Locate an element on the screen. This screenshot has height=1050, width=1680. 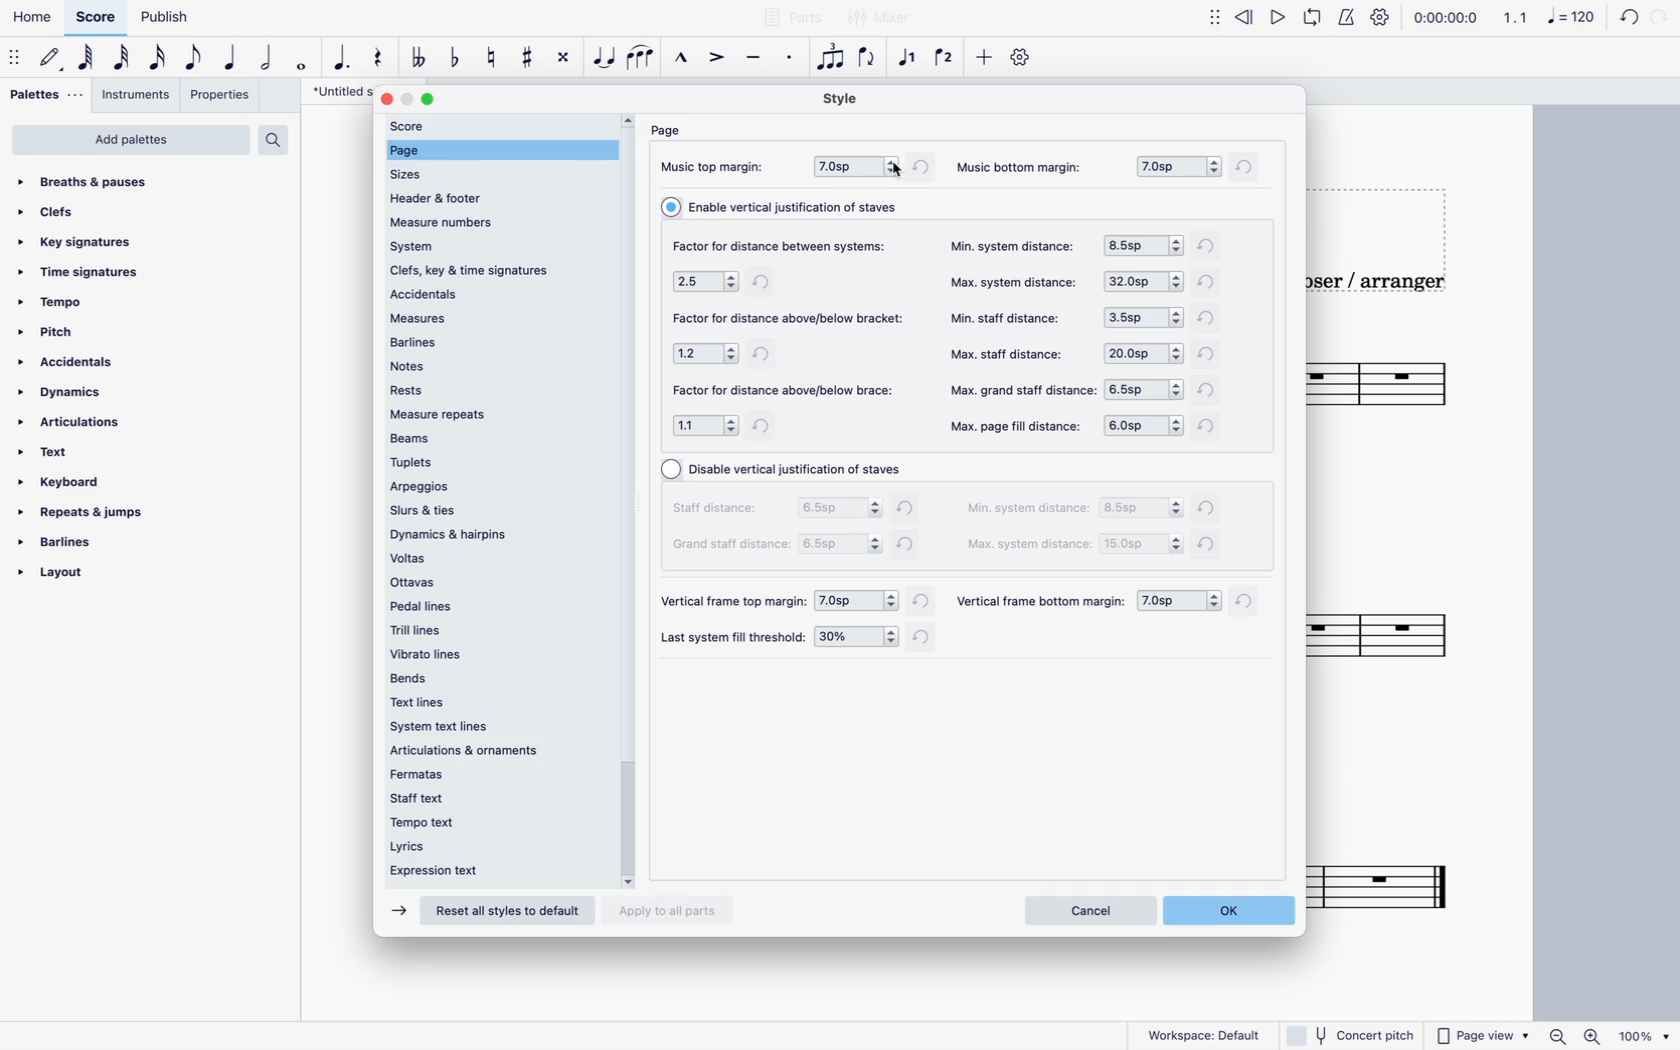
voice 1 is located at coordinates (909, 59).